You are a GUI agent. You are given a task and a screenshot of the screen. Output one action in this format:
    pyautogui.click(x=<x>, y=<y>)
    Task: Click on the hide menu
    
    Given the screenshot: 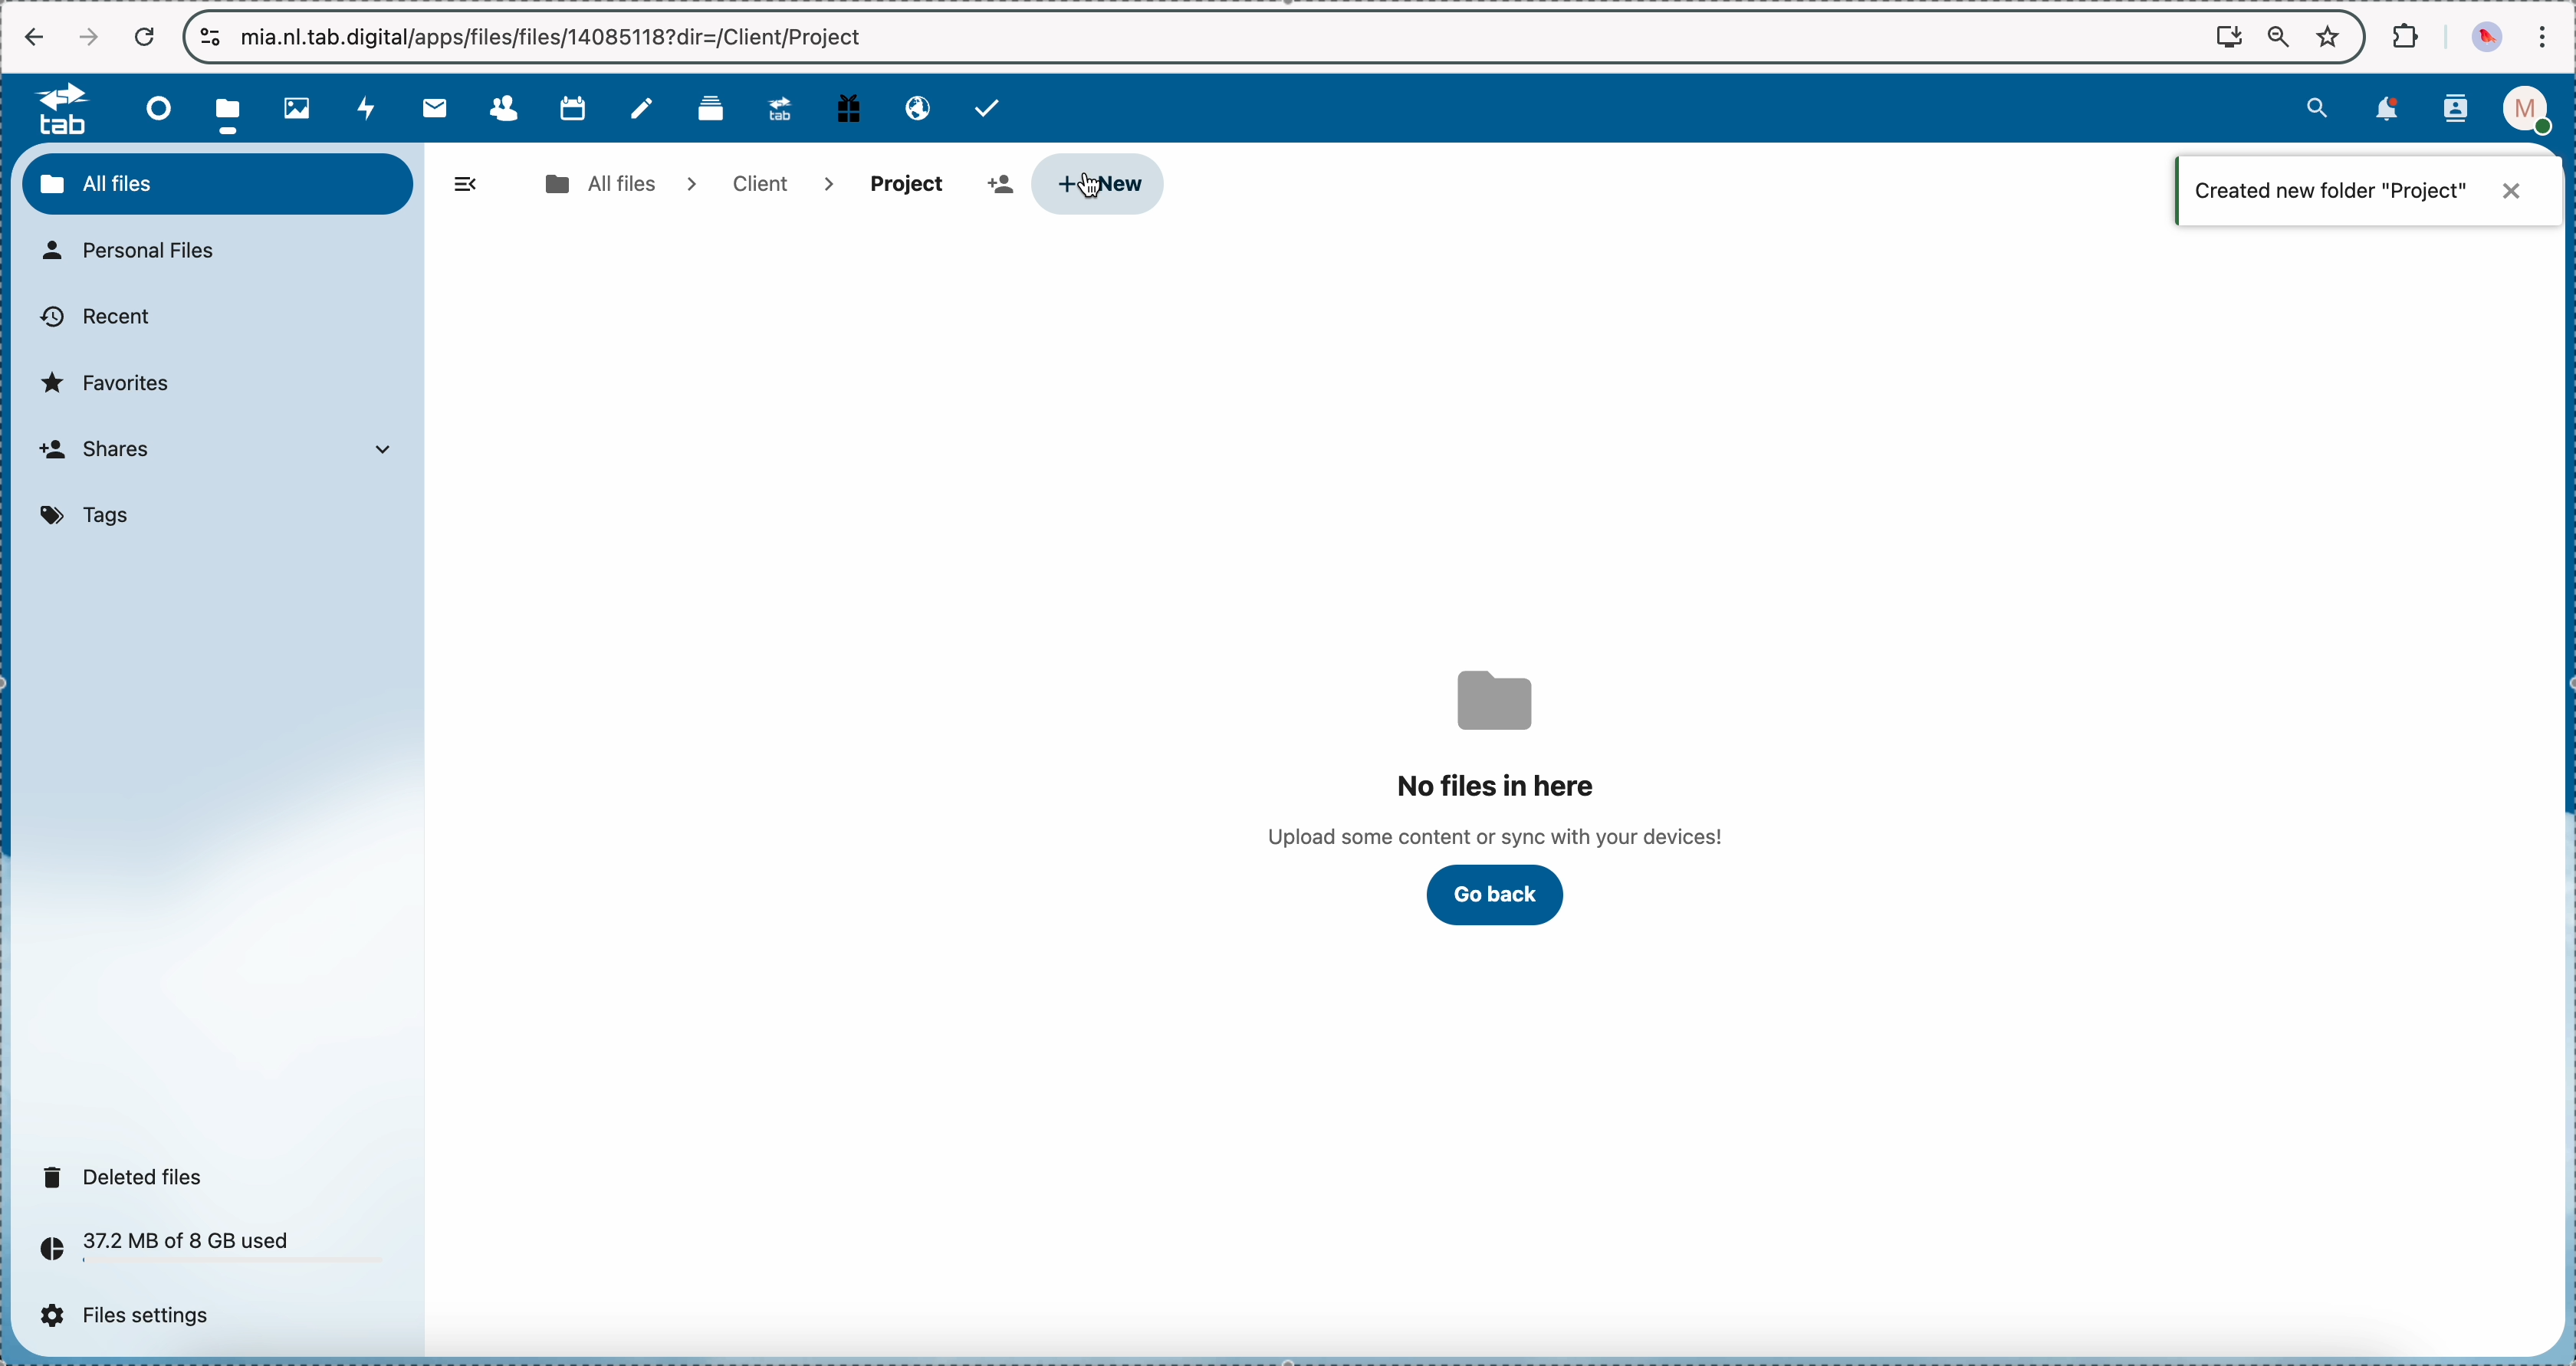 What is the action you would take?
    pyautogui.click(x=467, y=185)
    